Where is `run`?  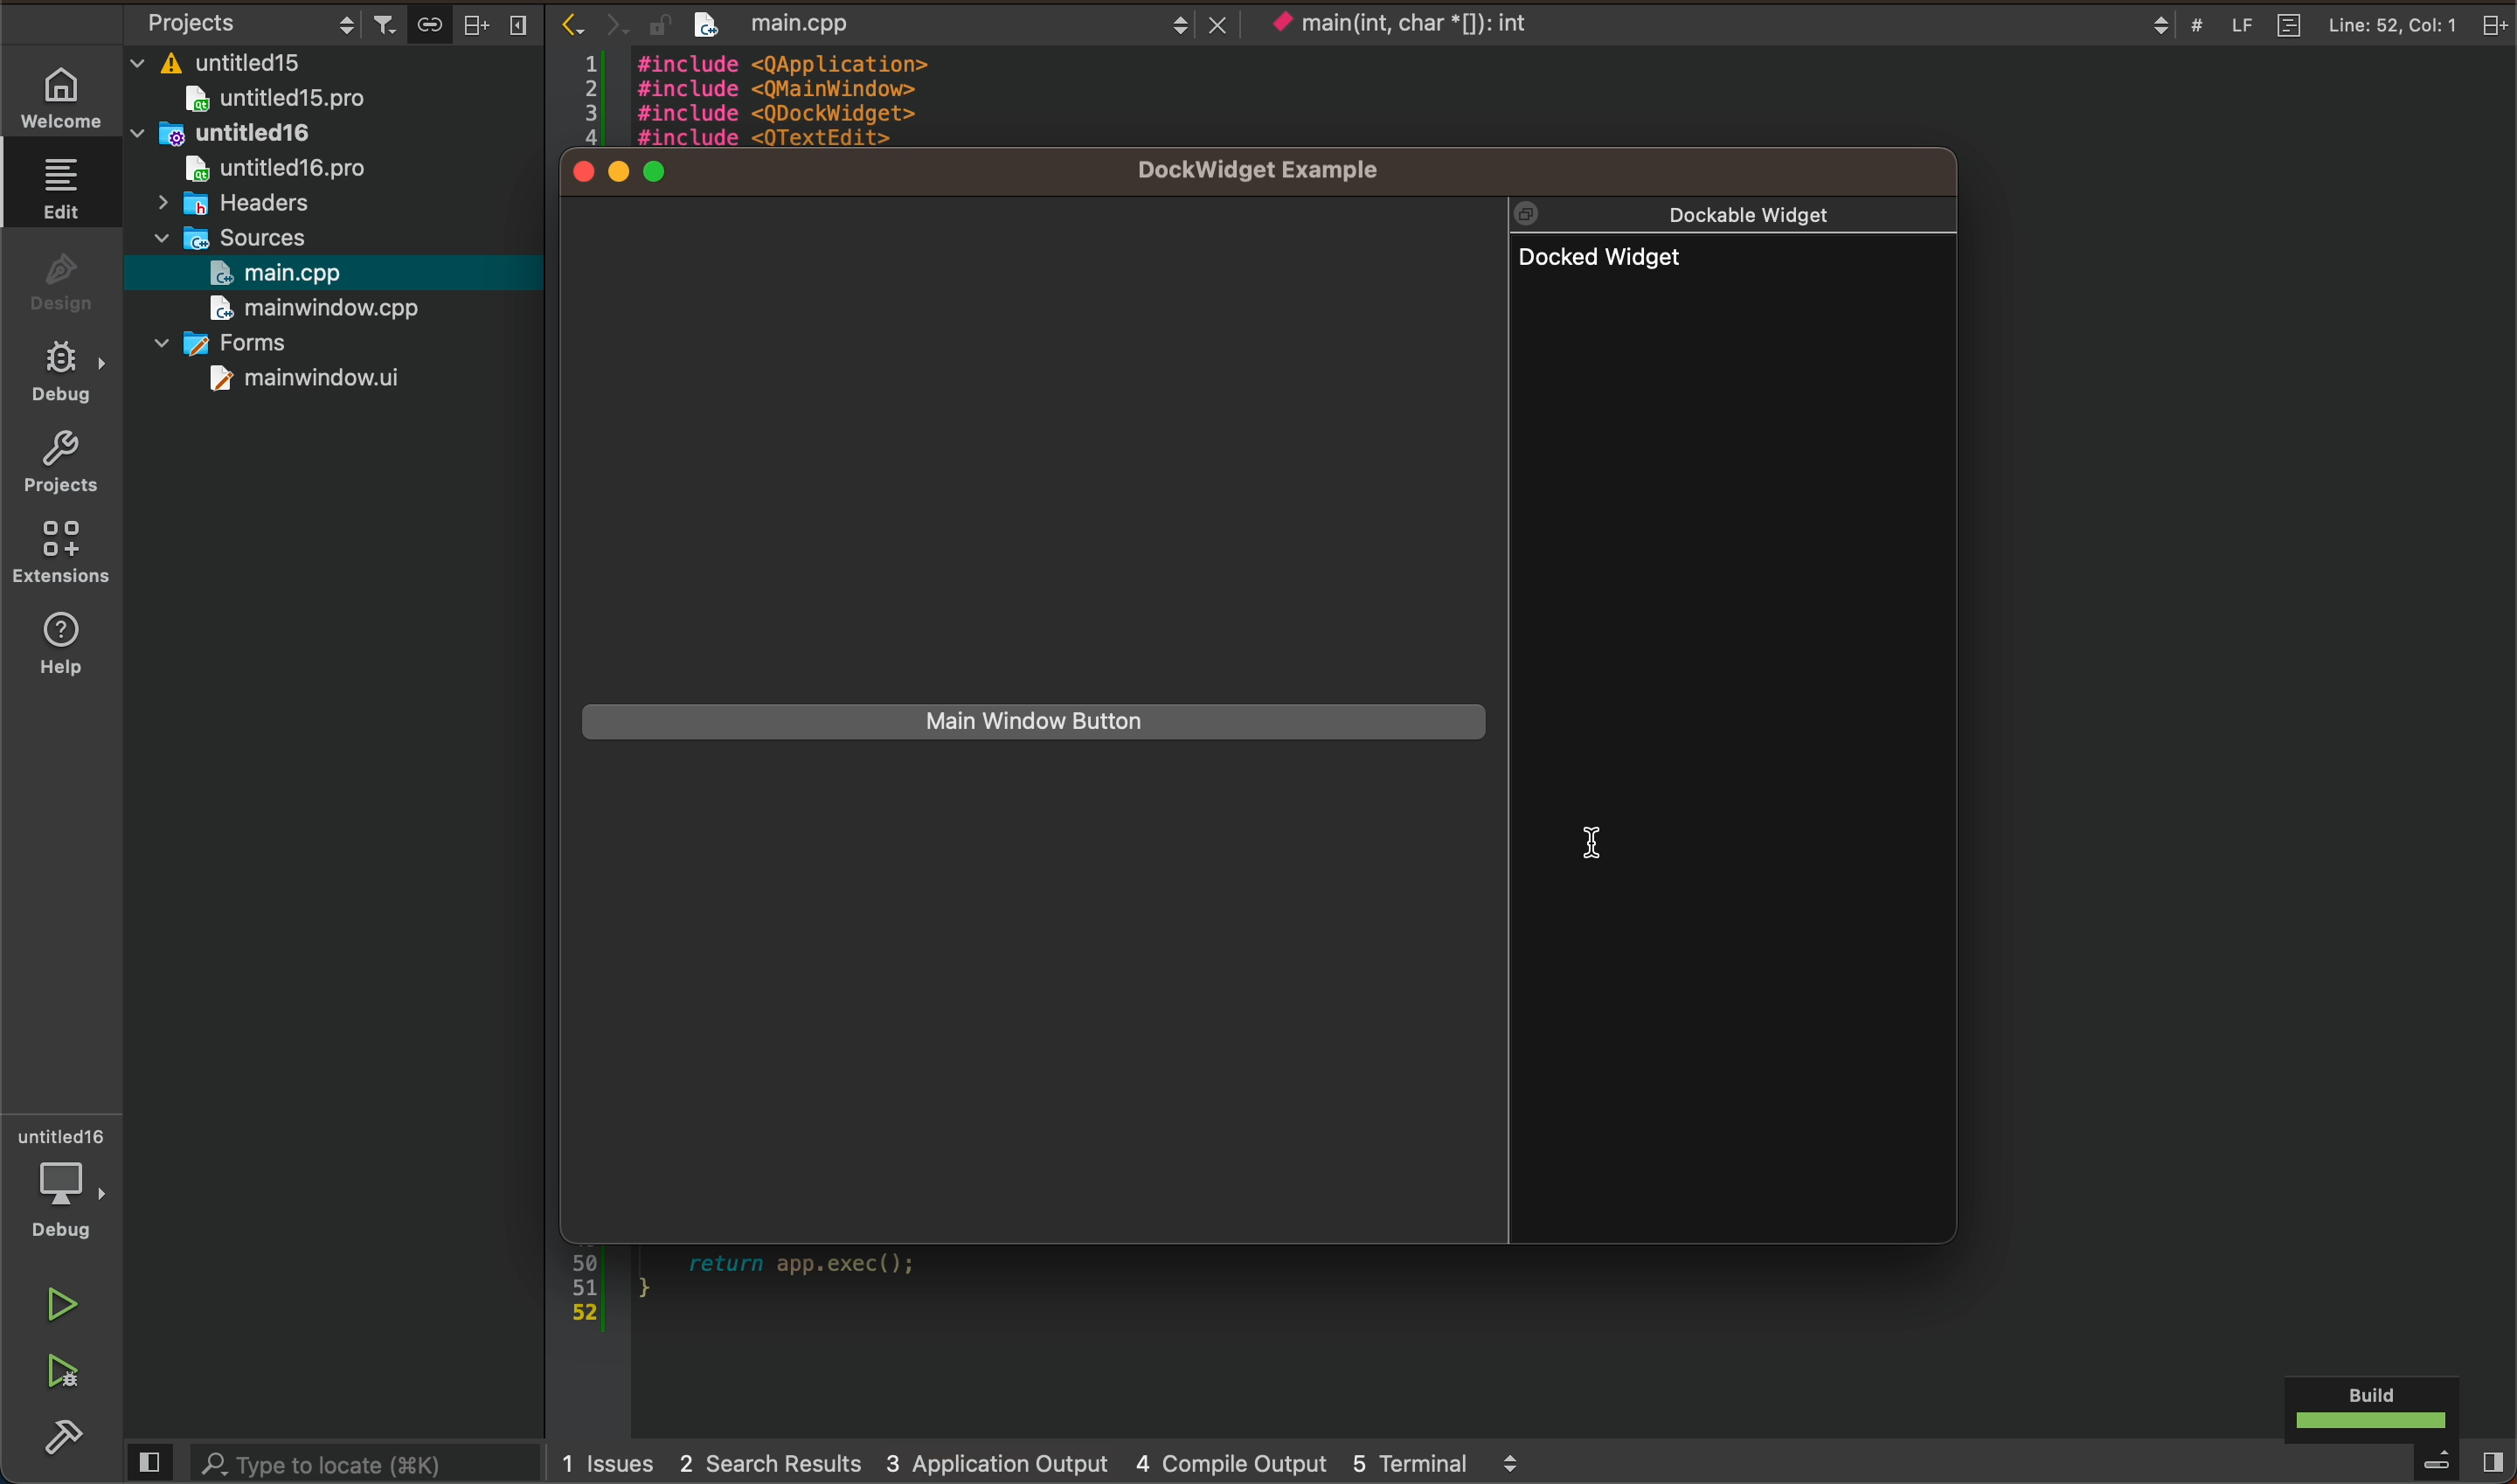
run is located at coordinates (59, 1303).